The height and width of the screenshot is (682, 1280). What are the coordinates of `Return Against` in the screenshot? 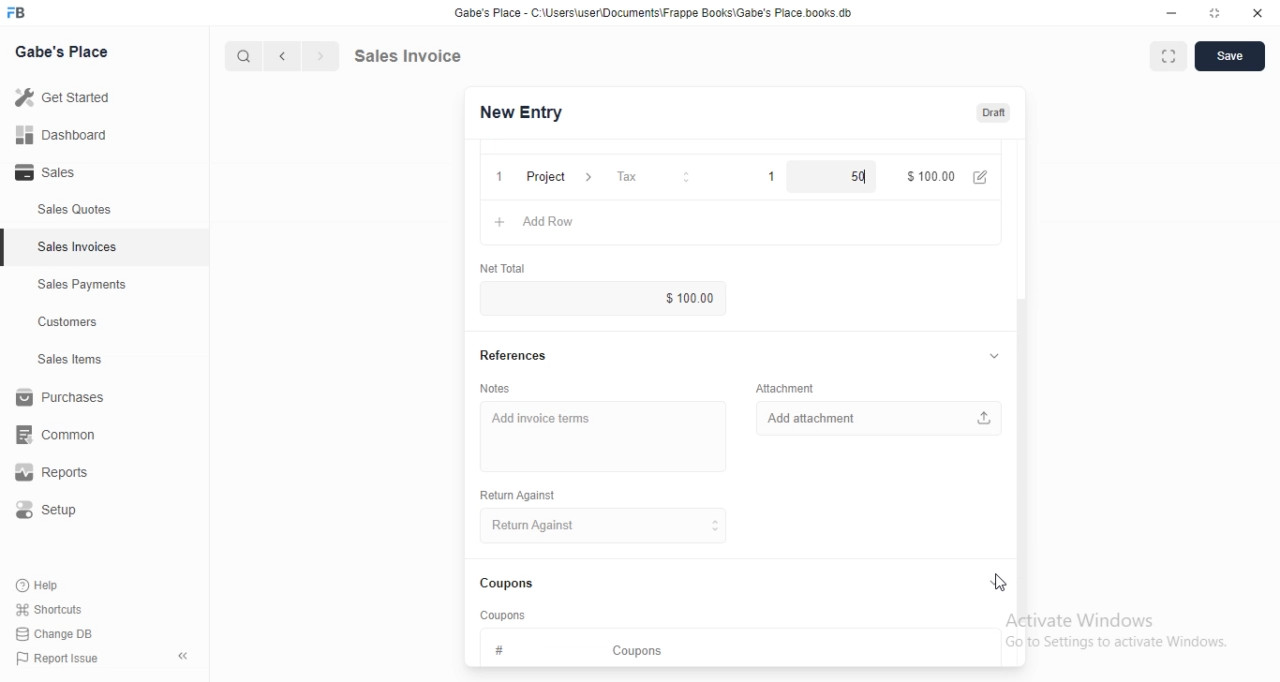 It's located at (523, 495).